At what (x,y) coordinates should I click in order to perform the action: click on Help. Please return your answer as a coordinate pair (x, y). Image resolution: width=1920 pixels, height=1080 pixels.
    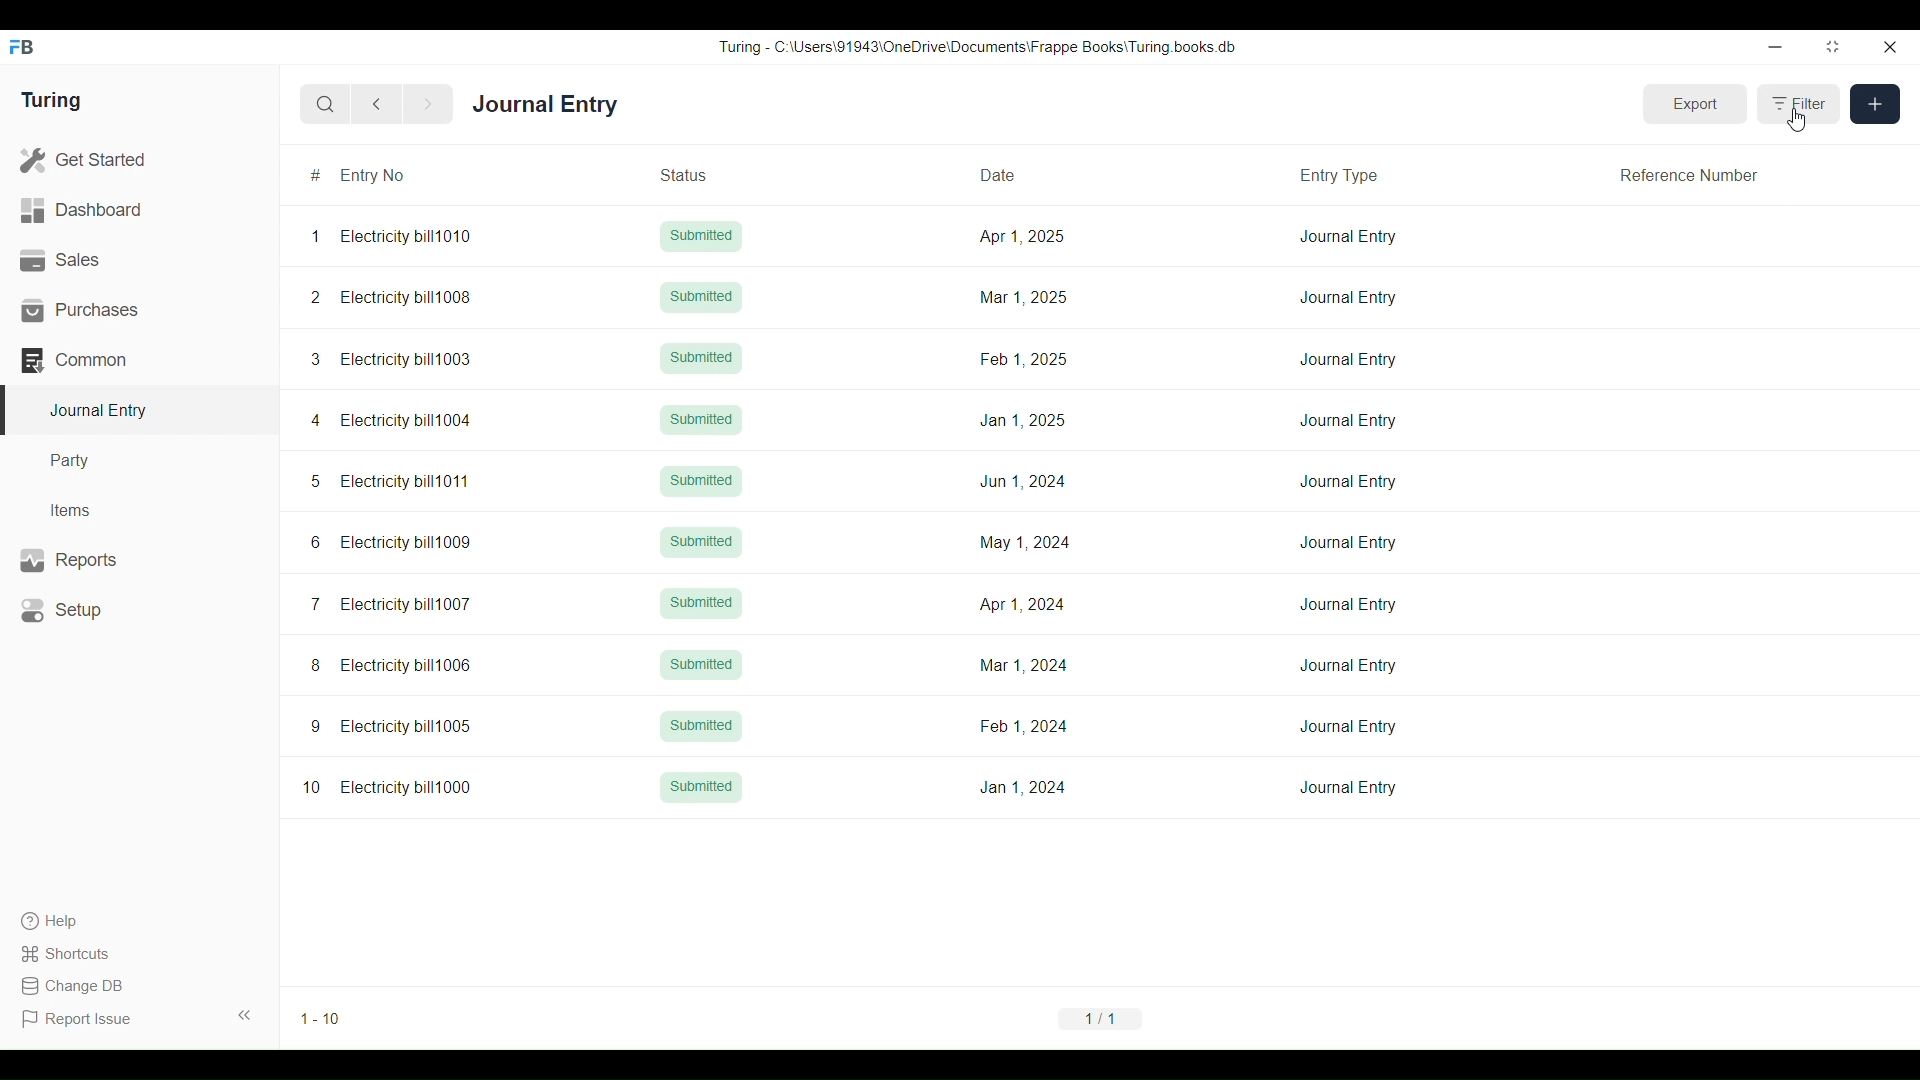
    Looking at the image, I should click on (75, 921).